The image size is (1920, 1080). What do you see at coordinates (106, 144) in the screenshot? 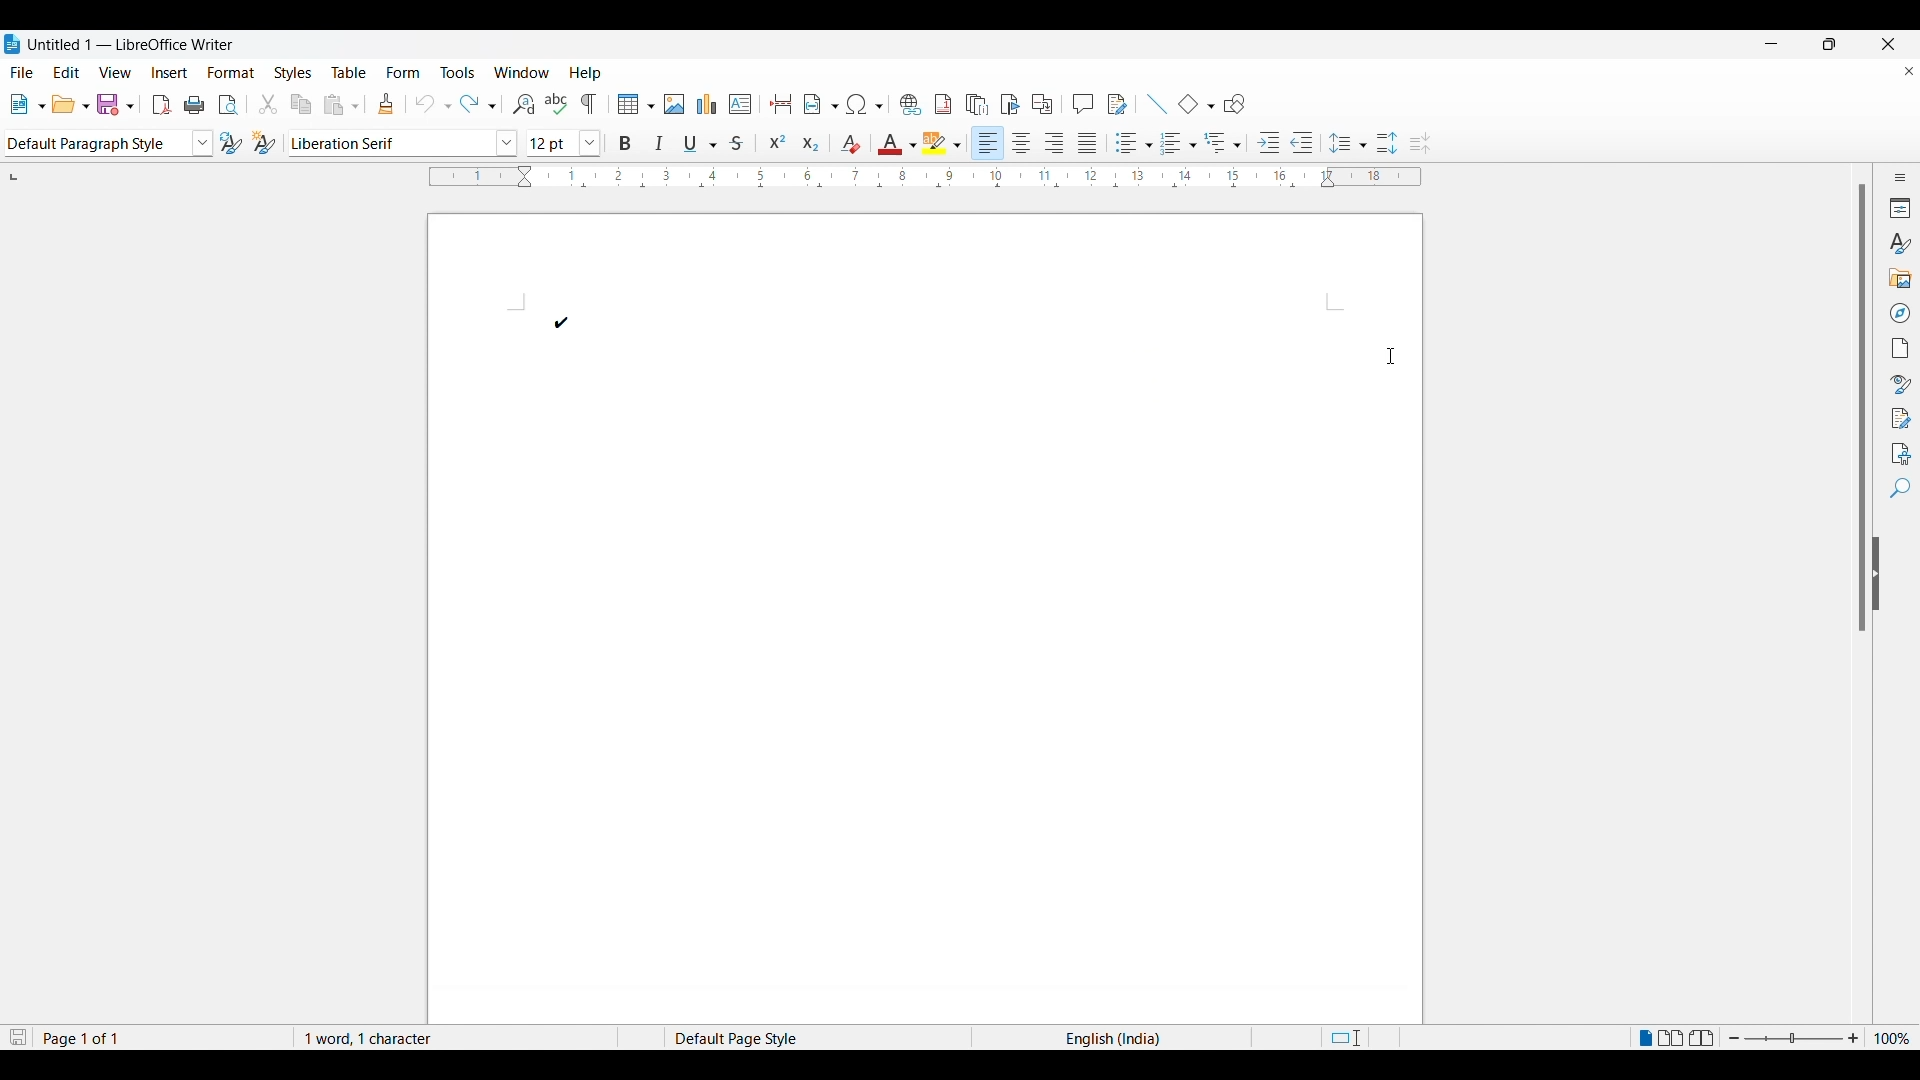
I see `paragraph style` at bounding box center [106, 144].